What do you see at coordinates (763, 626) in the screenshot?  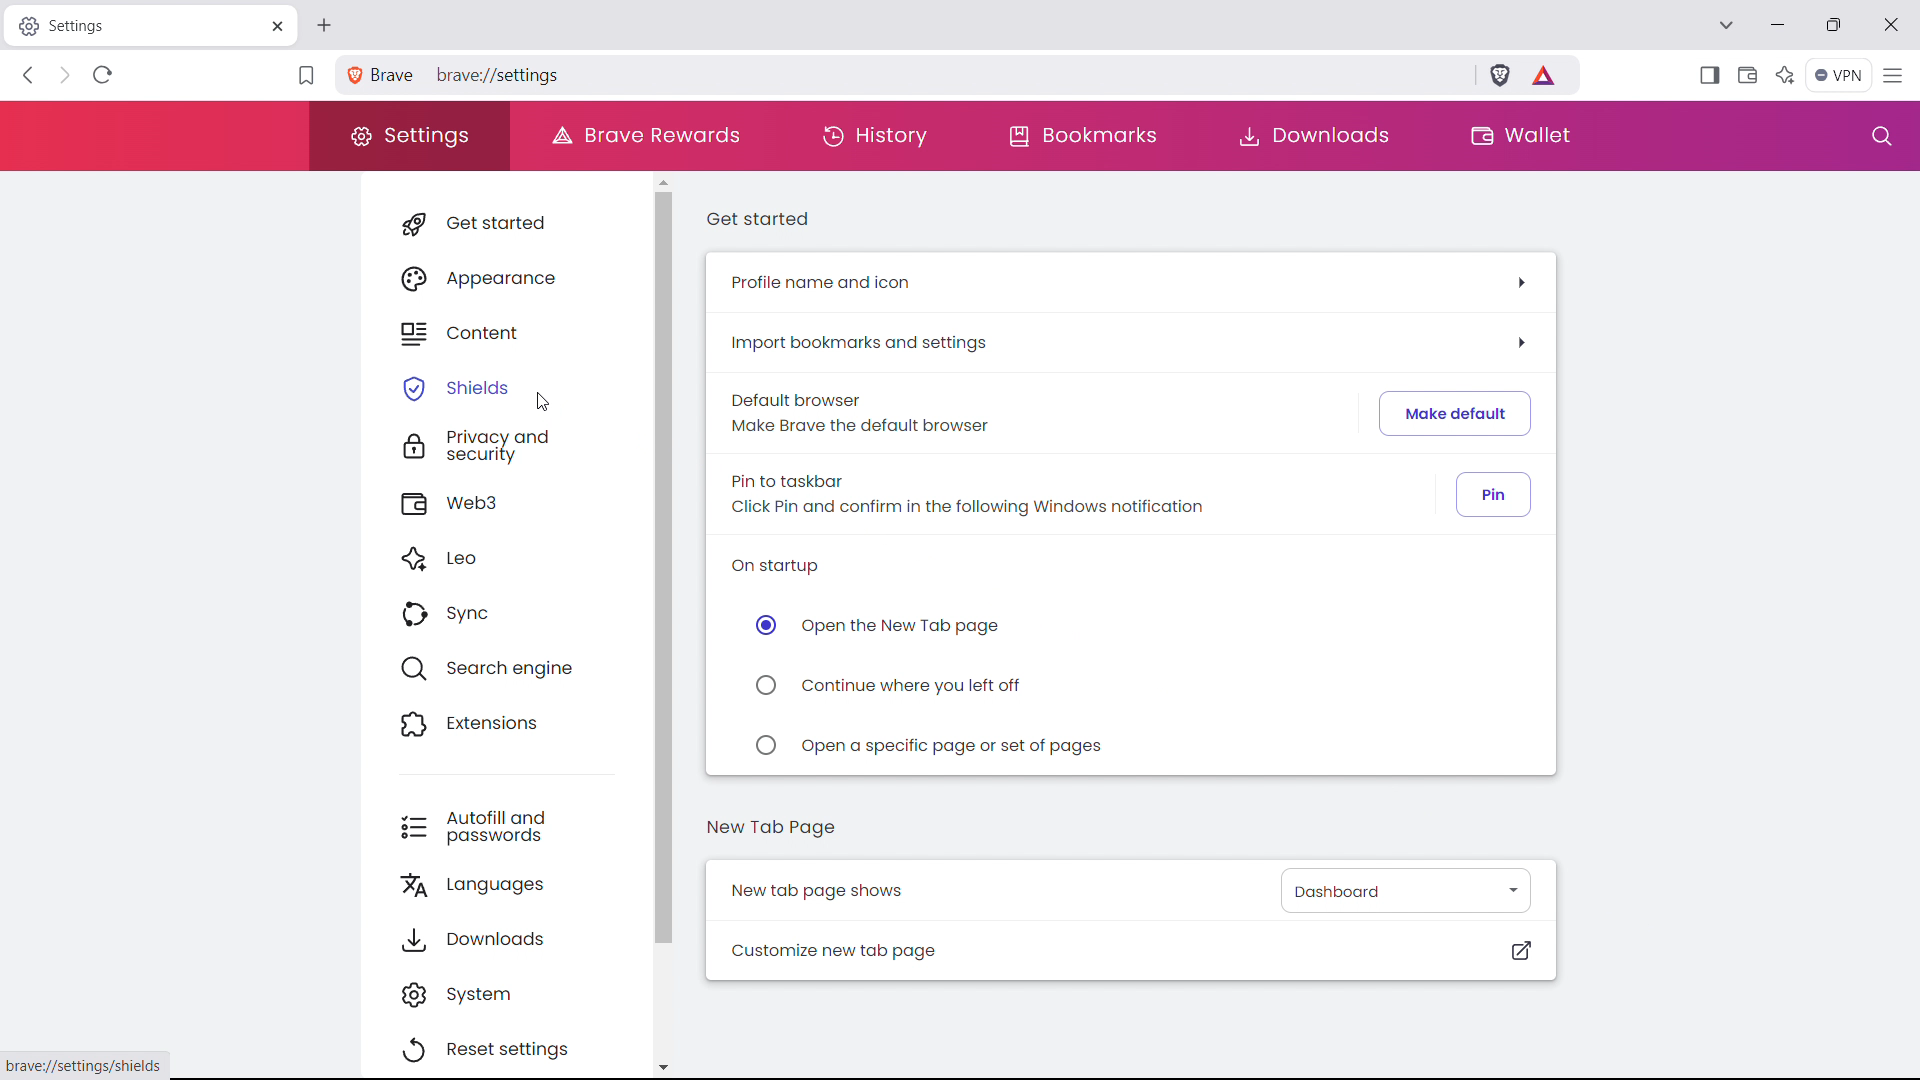 I see `Radio button` at bounding box center [763, 626].